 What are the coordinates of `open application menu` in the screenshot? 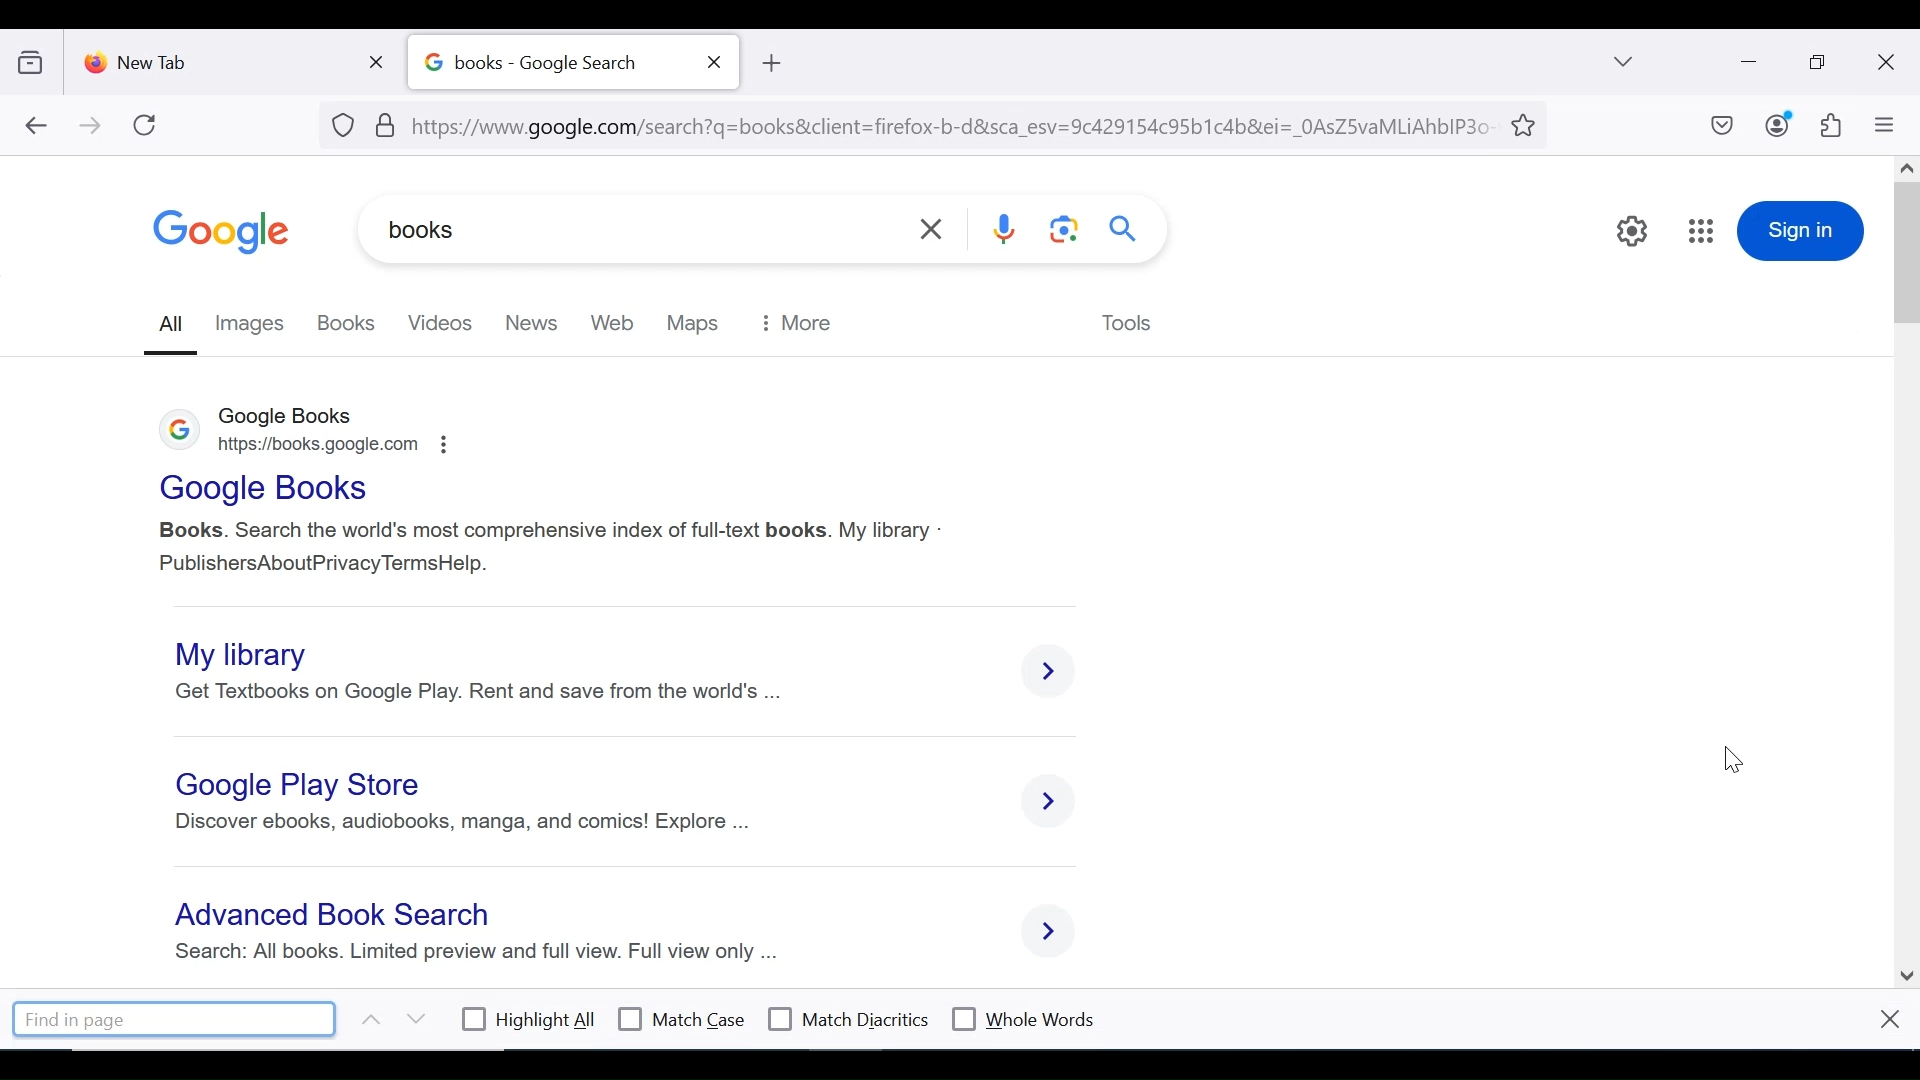 It's located at (1883, 125).